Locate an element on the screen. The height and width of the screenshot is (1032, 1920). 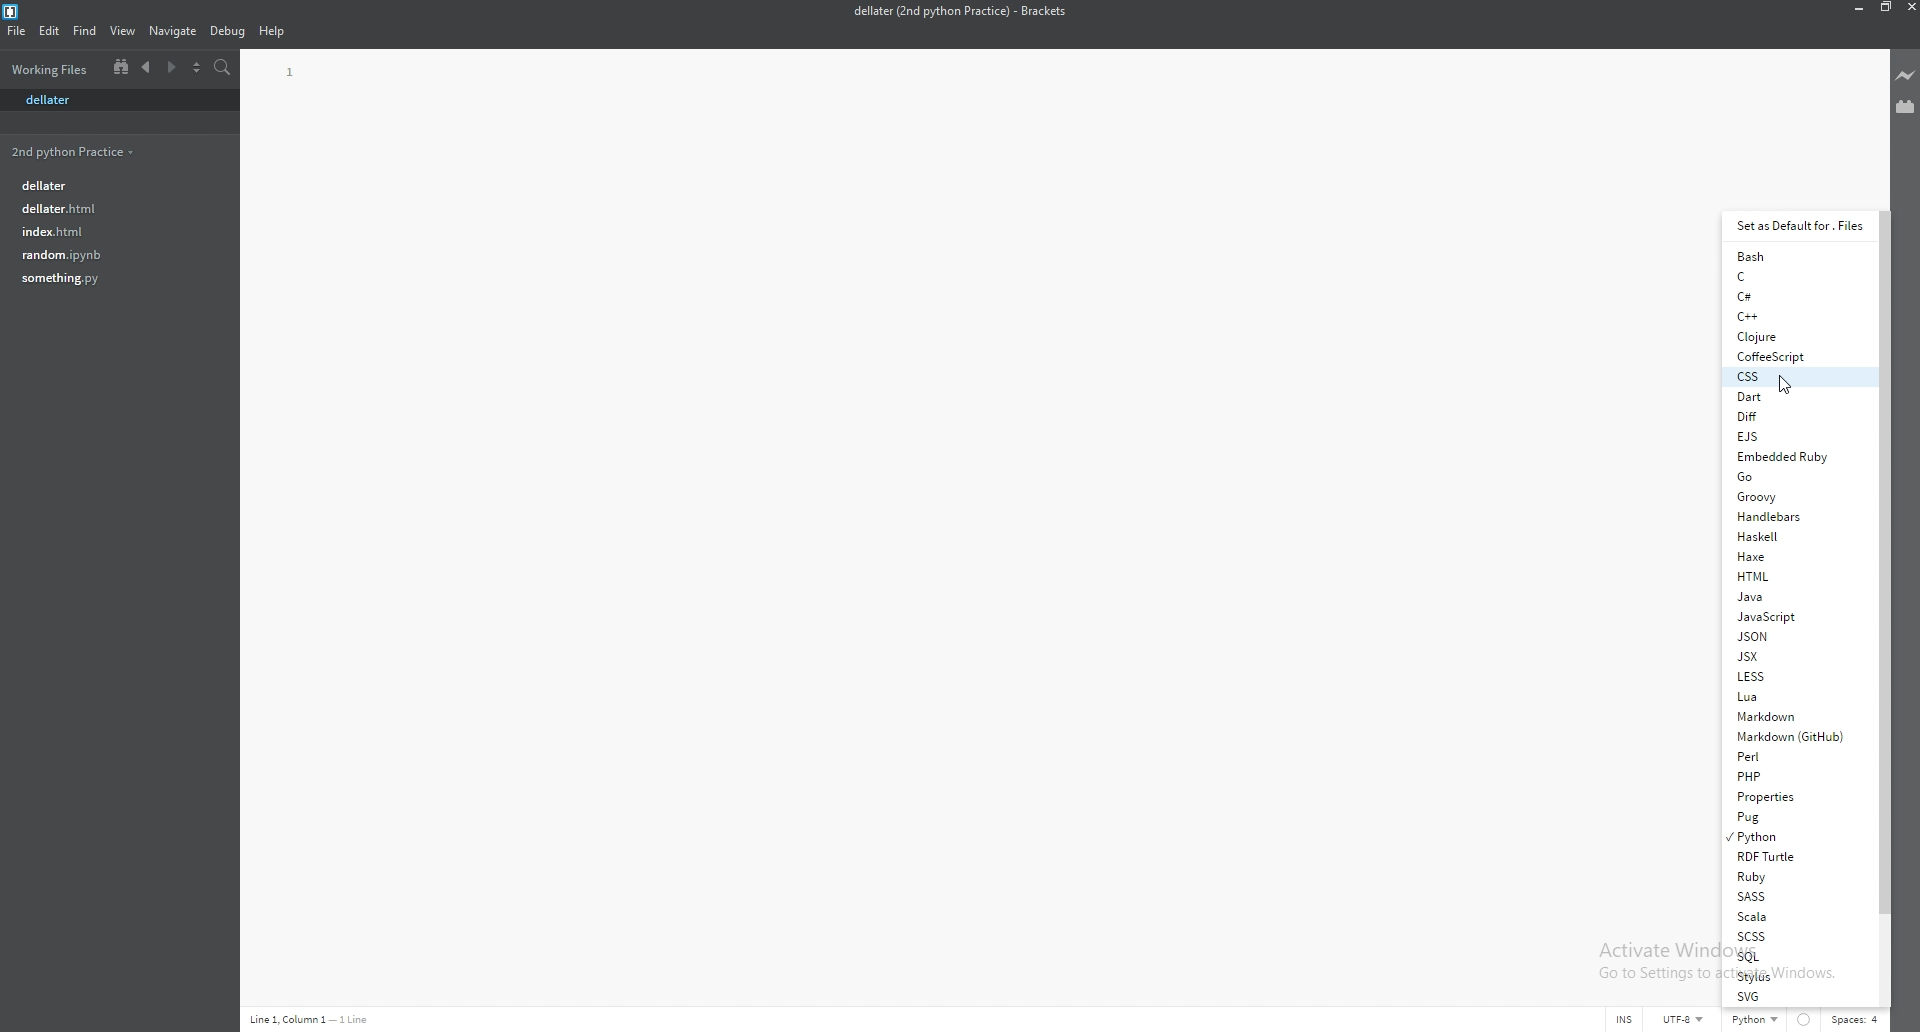
less is located at coordinates (1795, 677).